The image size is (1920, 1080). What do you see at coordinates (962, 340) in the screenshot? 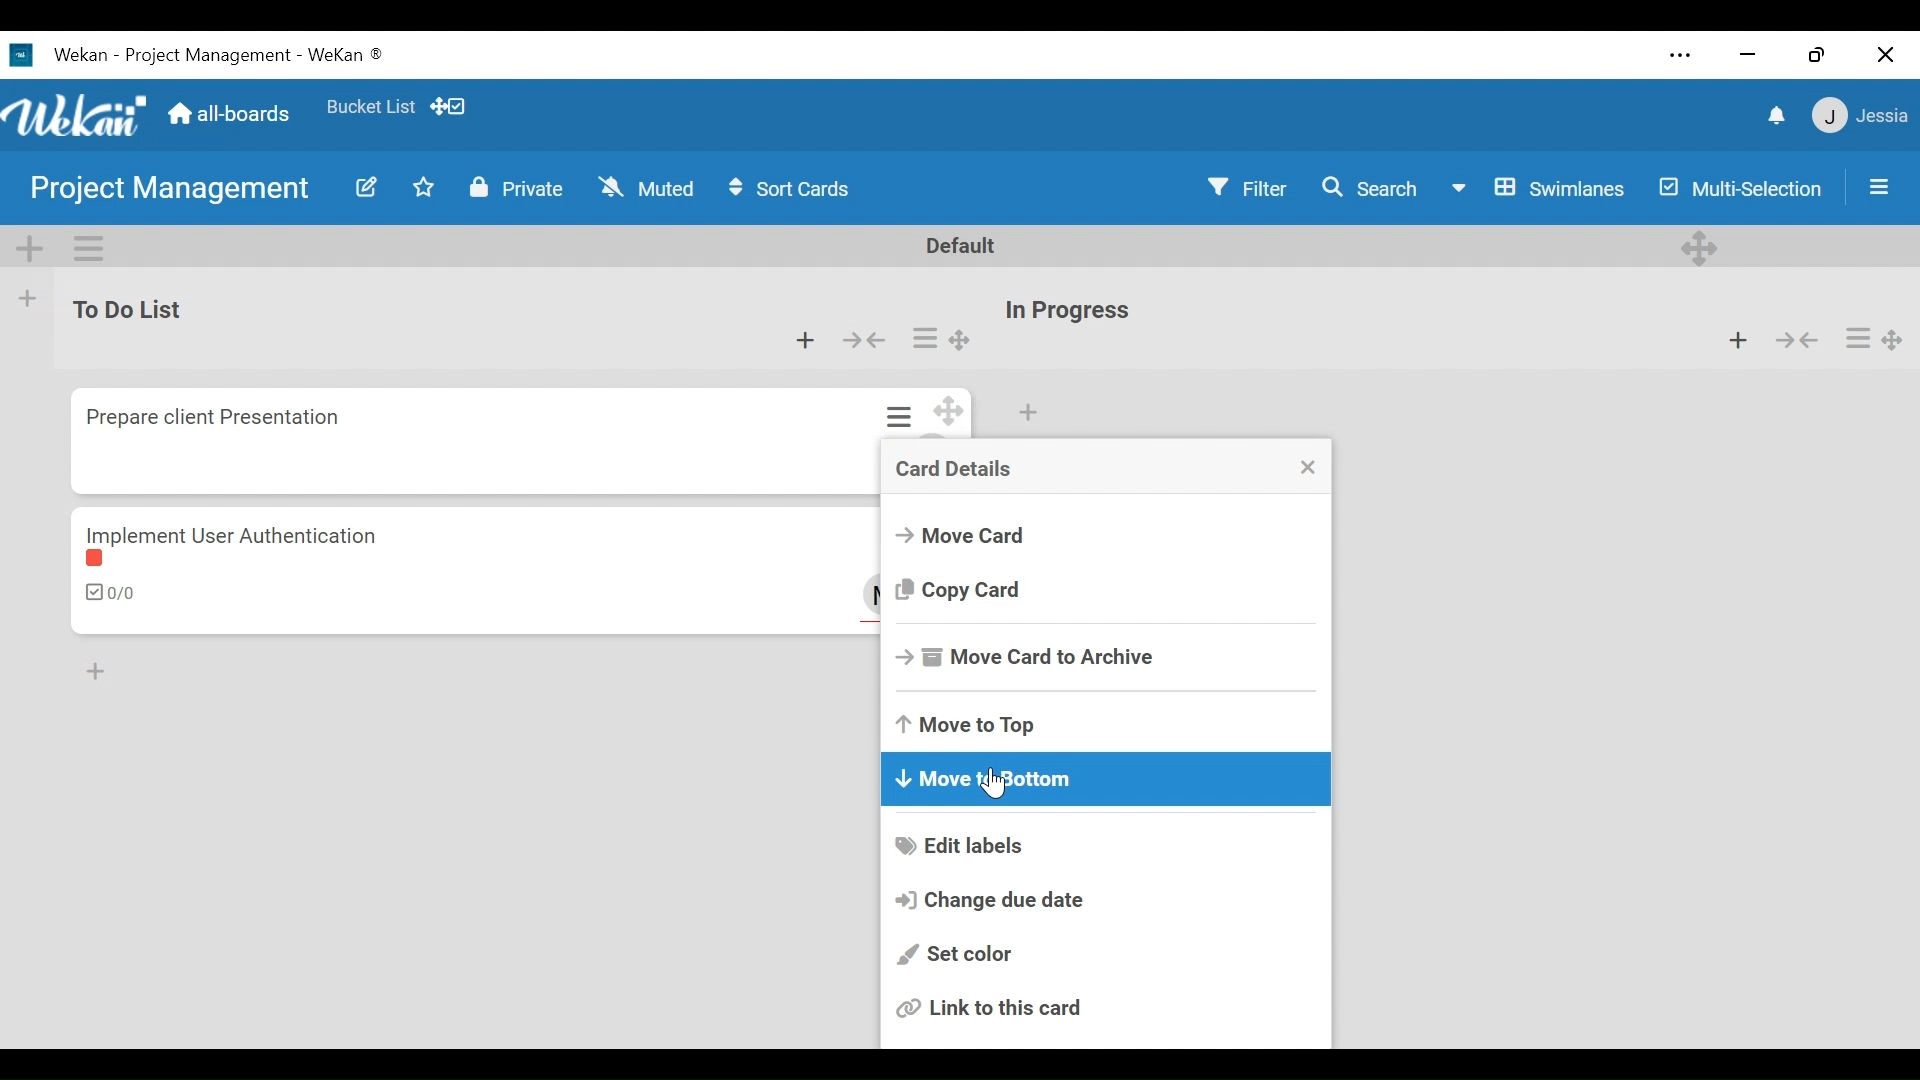
I see `Desktop drag handle` at bounding box center [962, 340].